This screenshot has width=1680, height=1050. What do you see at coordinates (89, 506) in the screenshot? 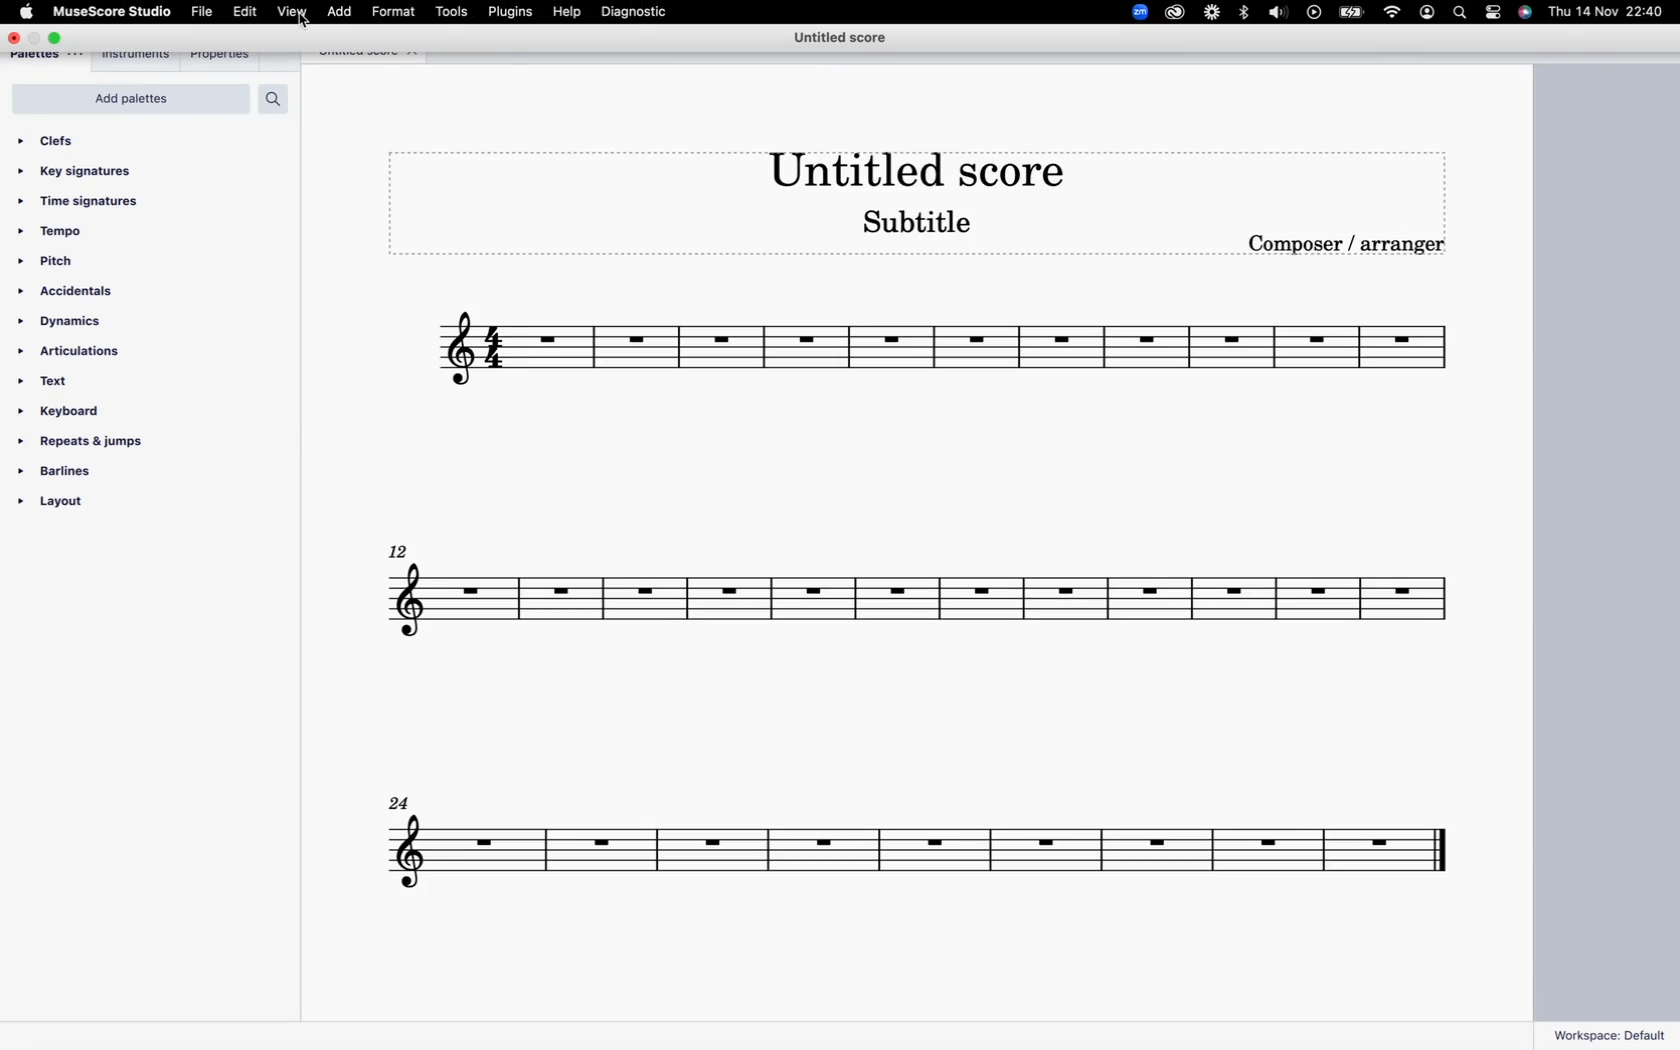
I see `layout` at bounding box center [89, 506].